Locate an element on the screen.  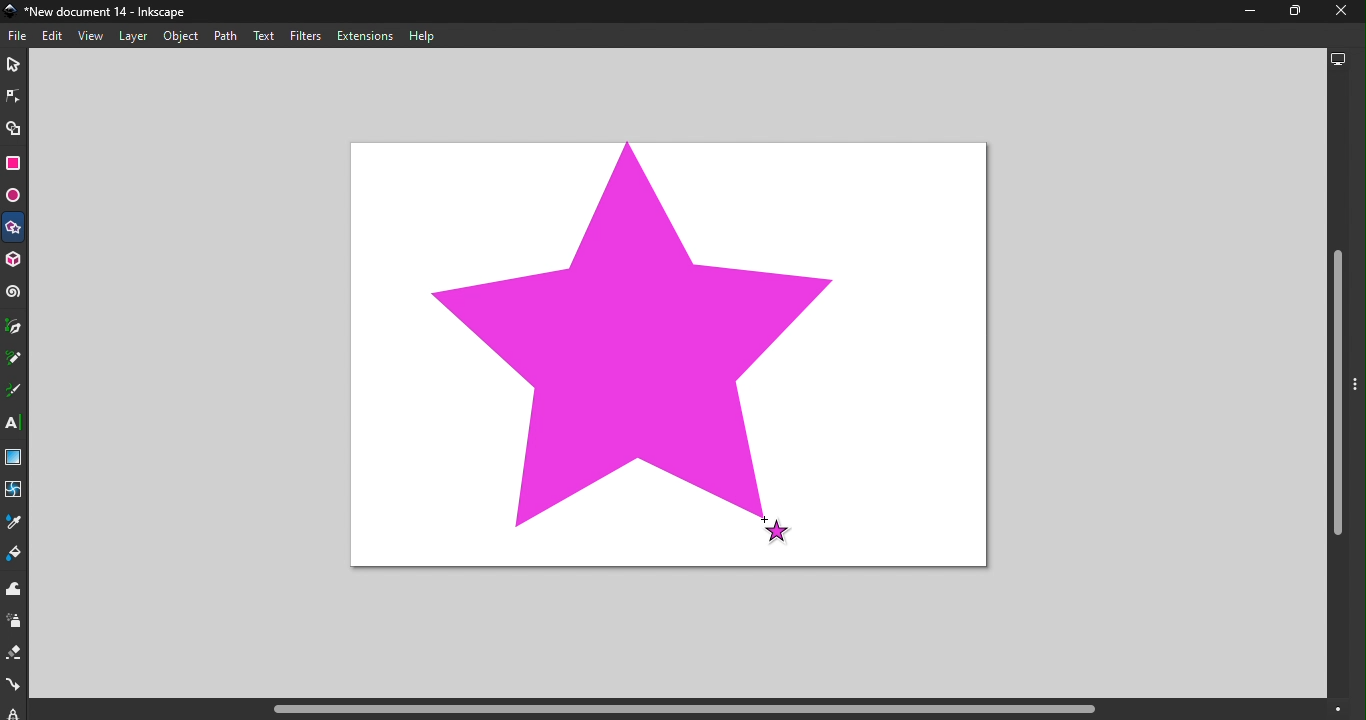
Layer is located at coordinates (129, 36).